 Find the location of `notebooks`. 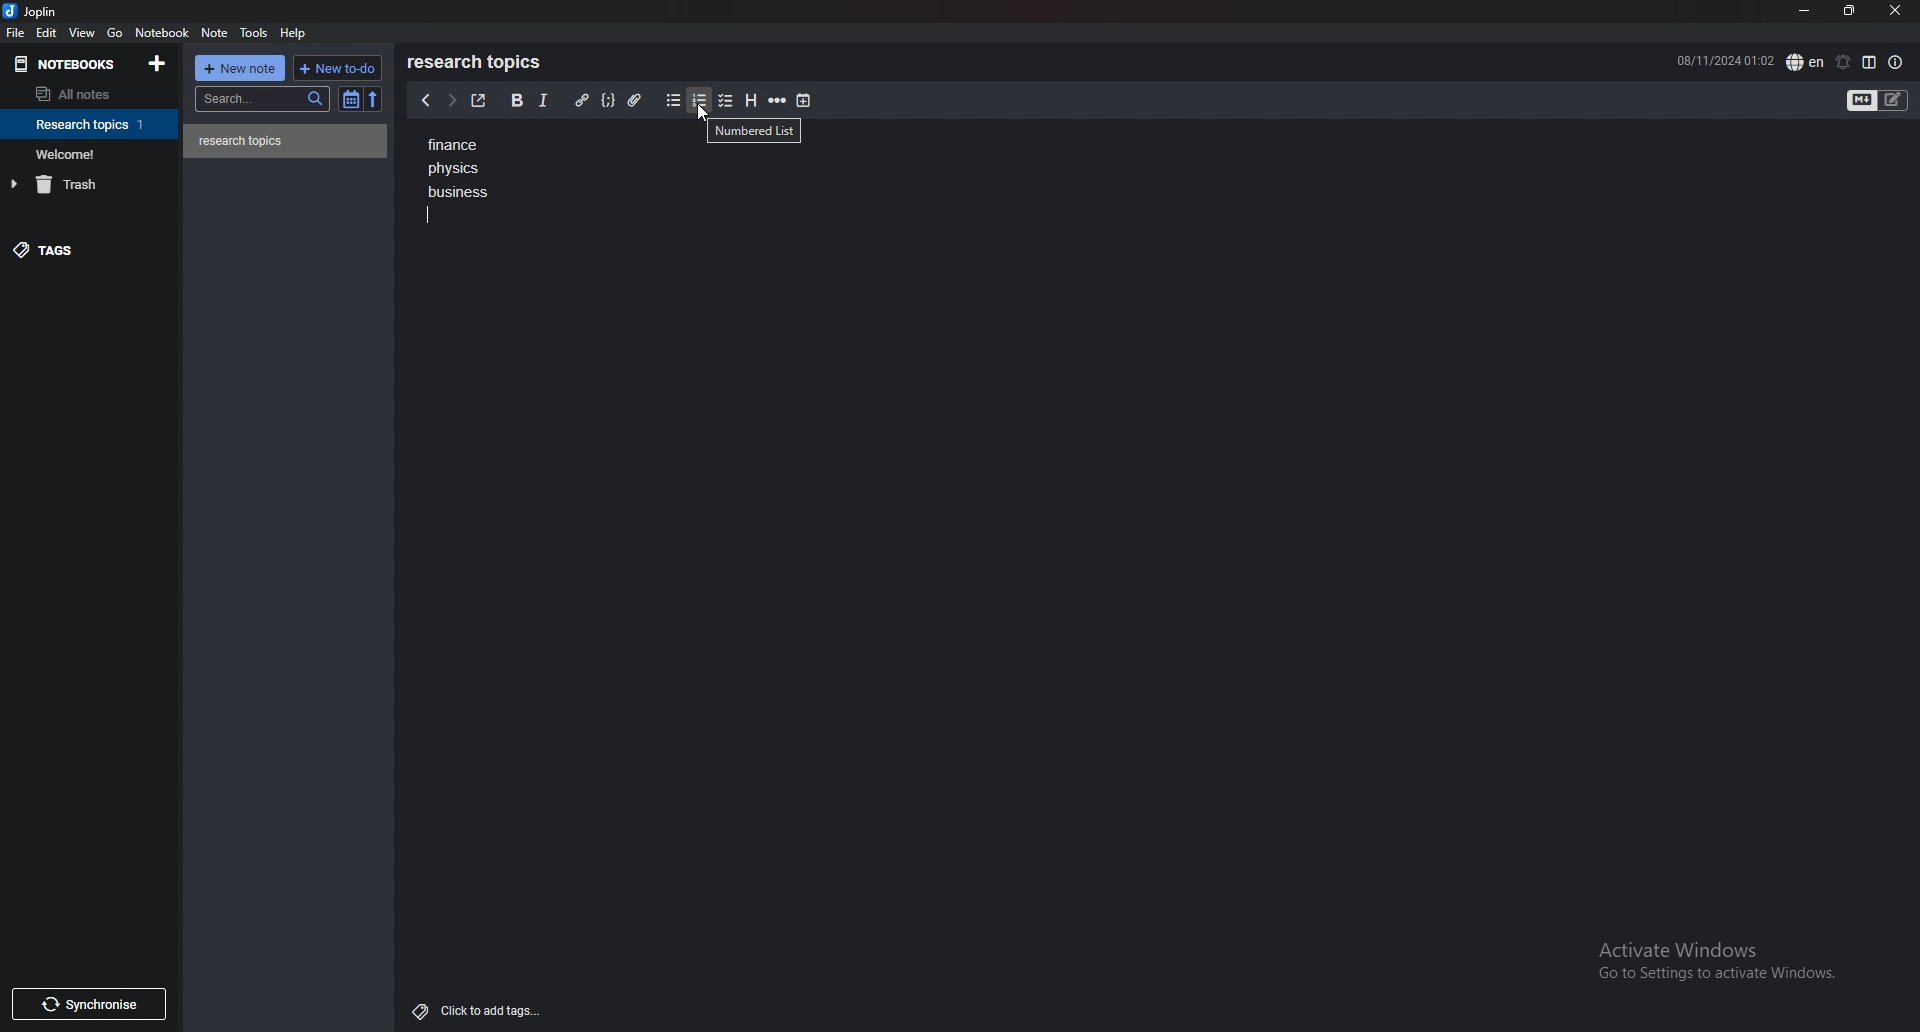

notebooks is located at coordinates (68, 63).